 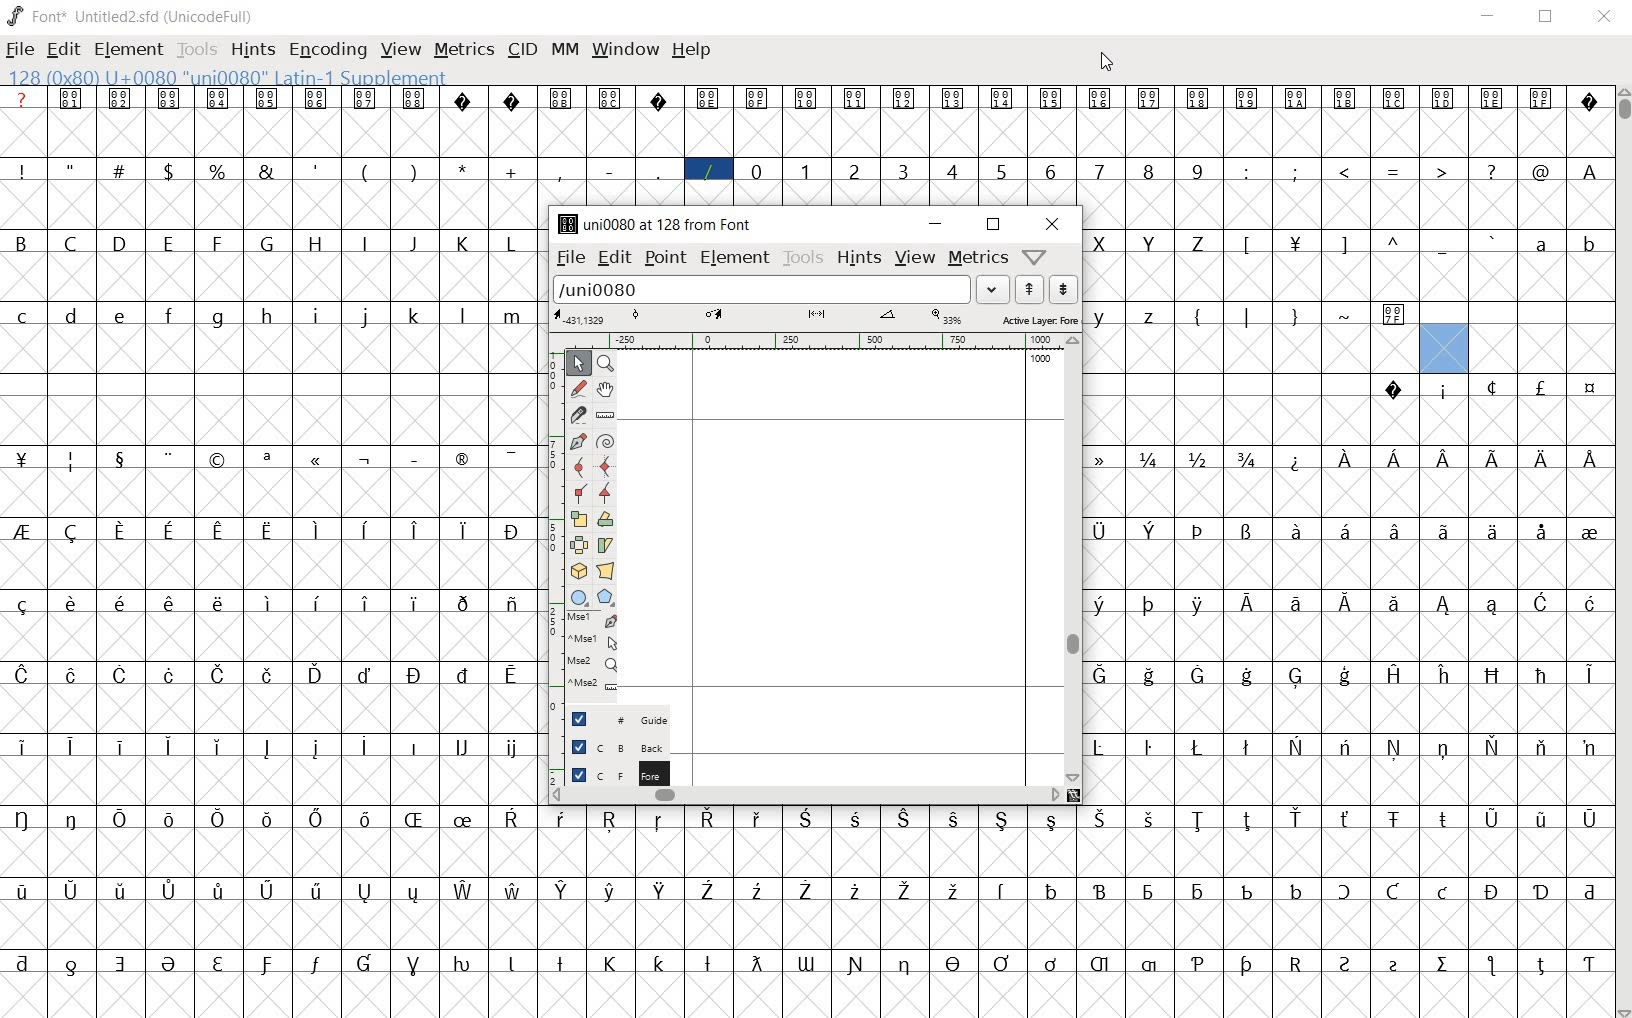 What do you see at coordinates (1246, 821) in the screenshot?
I see `glyph` at bounding box center [1246, 821].